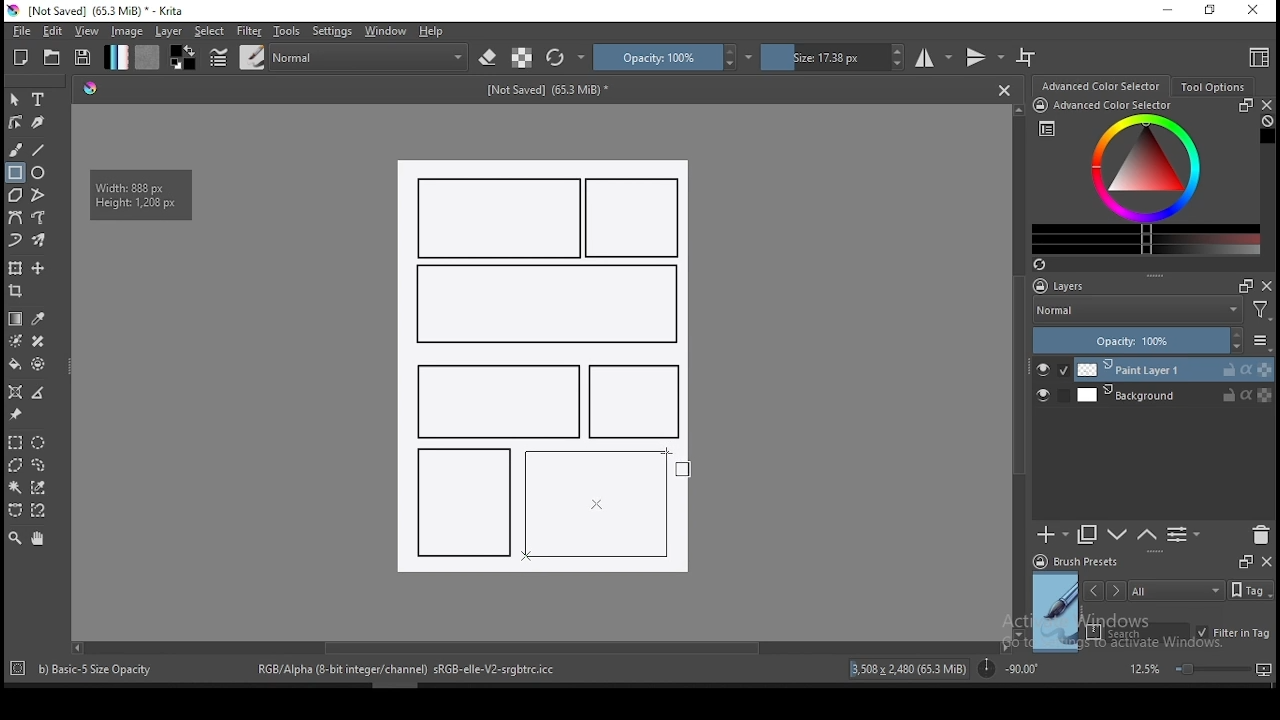 Image resolution: width=1280 pixels, height=720 pixels. Describe the element at coordinates (1266, 105) in the screenshot. I see `close docker` at that location.